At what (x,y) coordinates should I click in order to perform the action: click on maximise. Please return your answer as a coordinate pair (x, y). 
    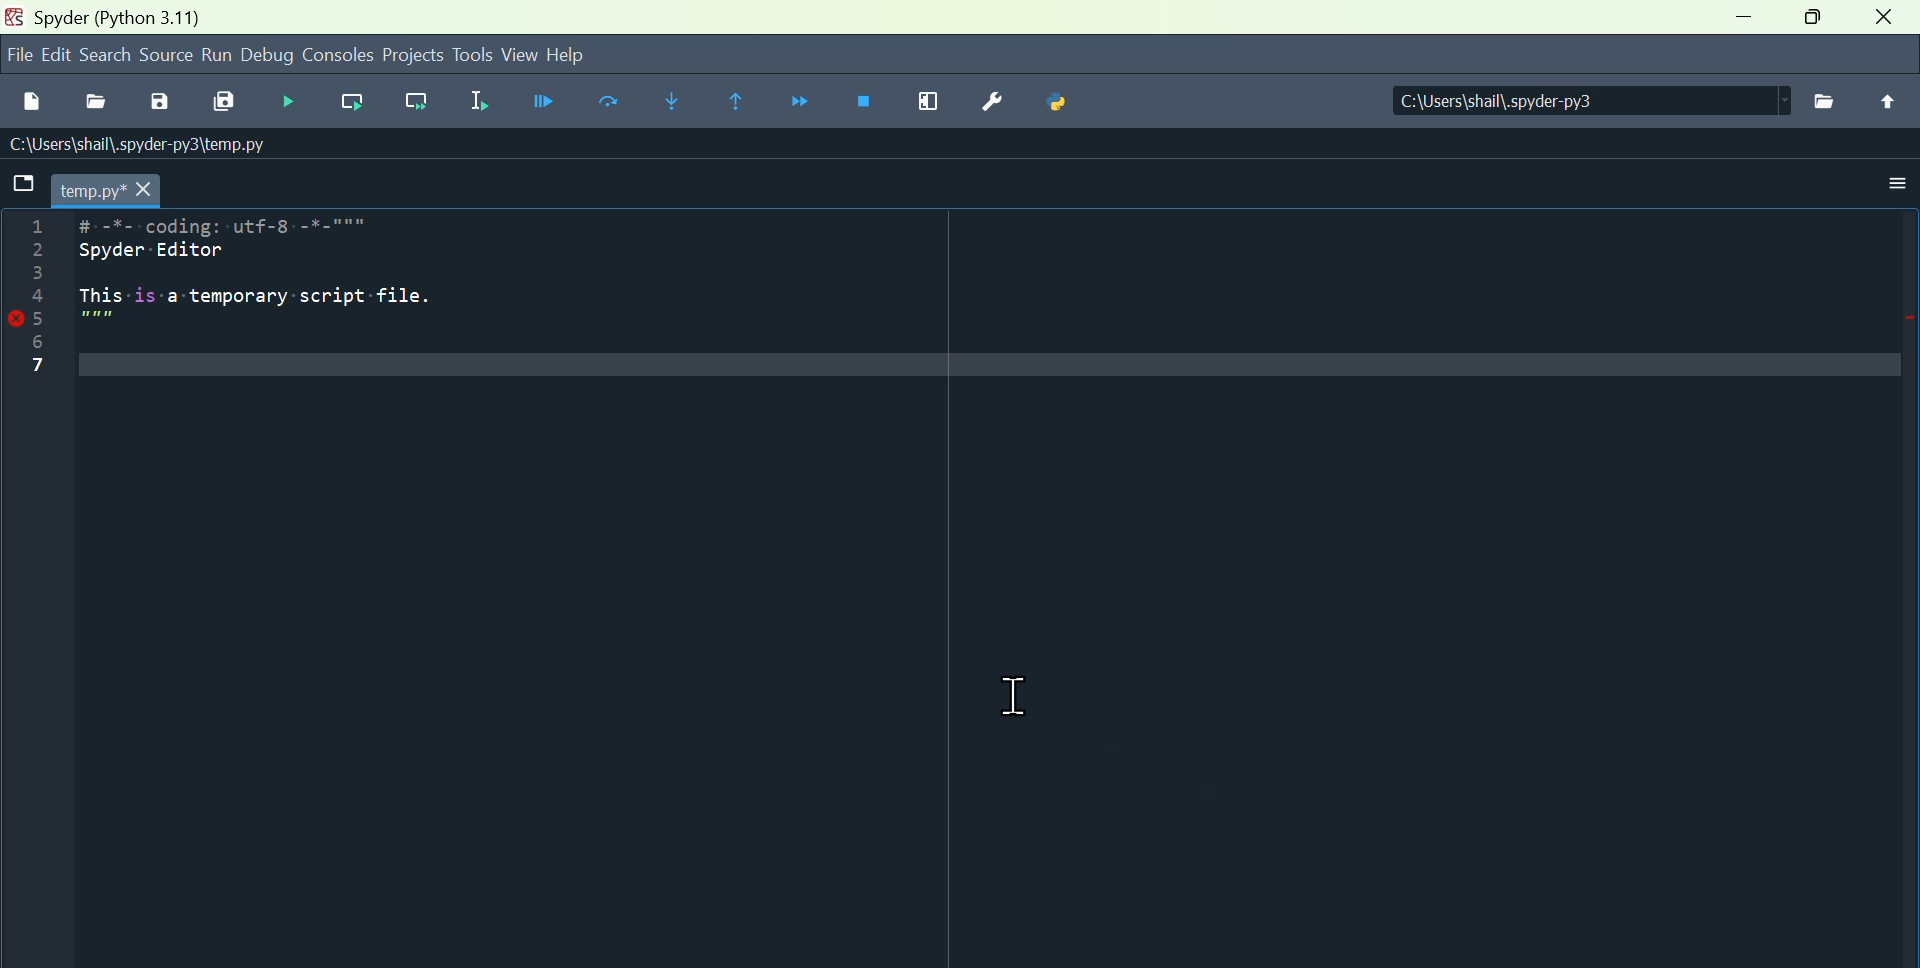
    Looking at the image, I should click on (1815, 21).